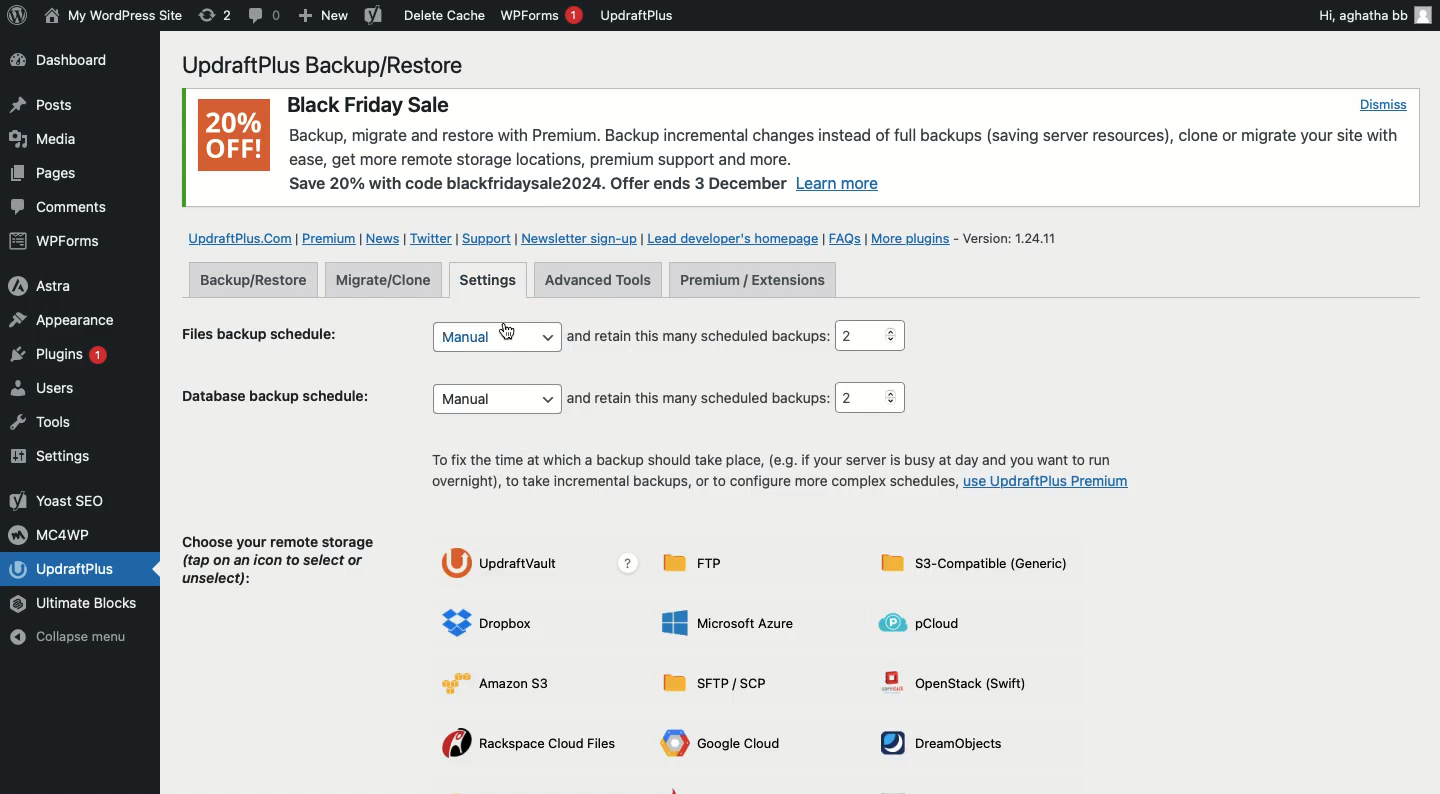 This screenshot has width=1440, height=794. I want to click on Appearance, so click(62, 319).